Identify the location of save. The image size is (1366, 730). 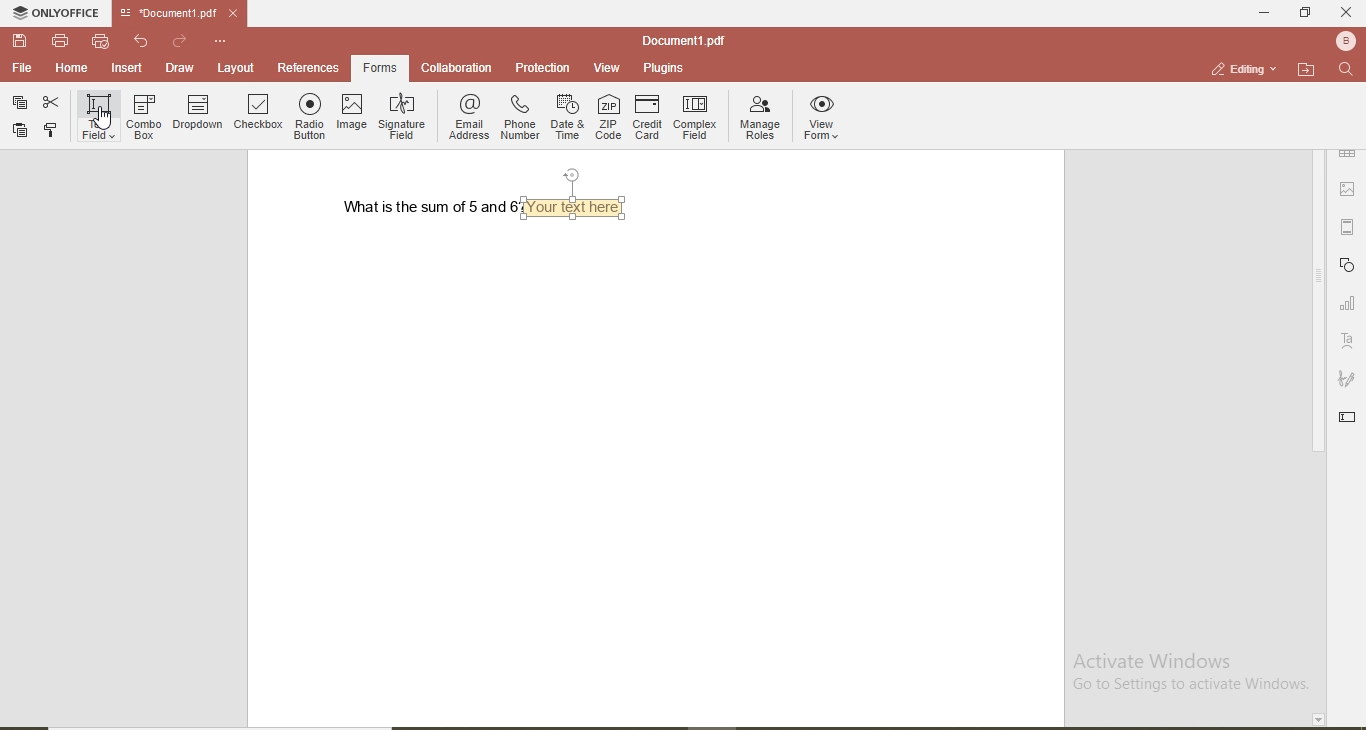
(17, 39).